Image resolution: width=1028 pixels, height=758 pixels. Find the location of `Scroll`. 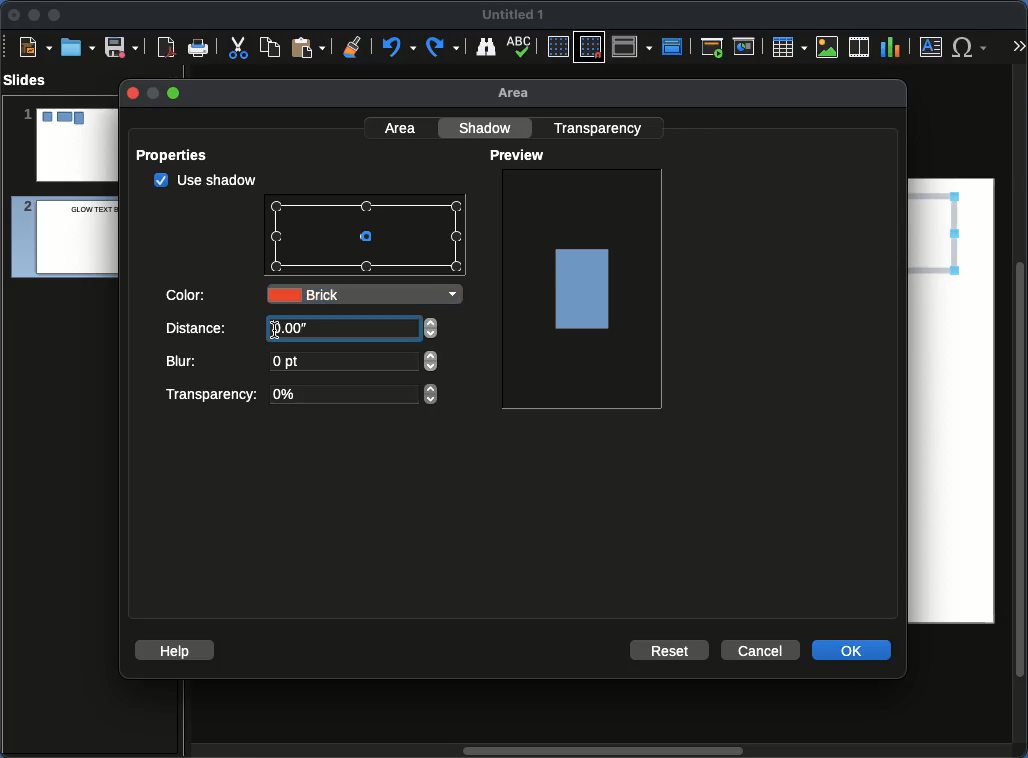

Scroll is located at coordinates (1022, 413).